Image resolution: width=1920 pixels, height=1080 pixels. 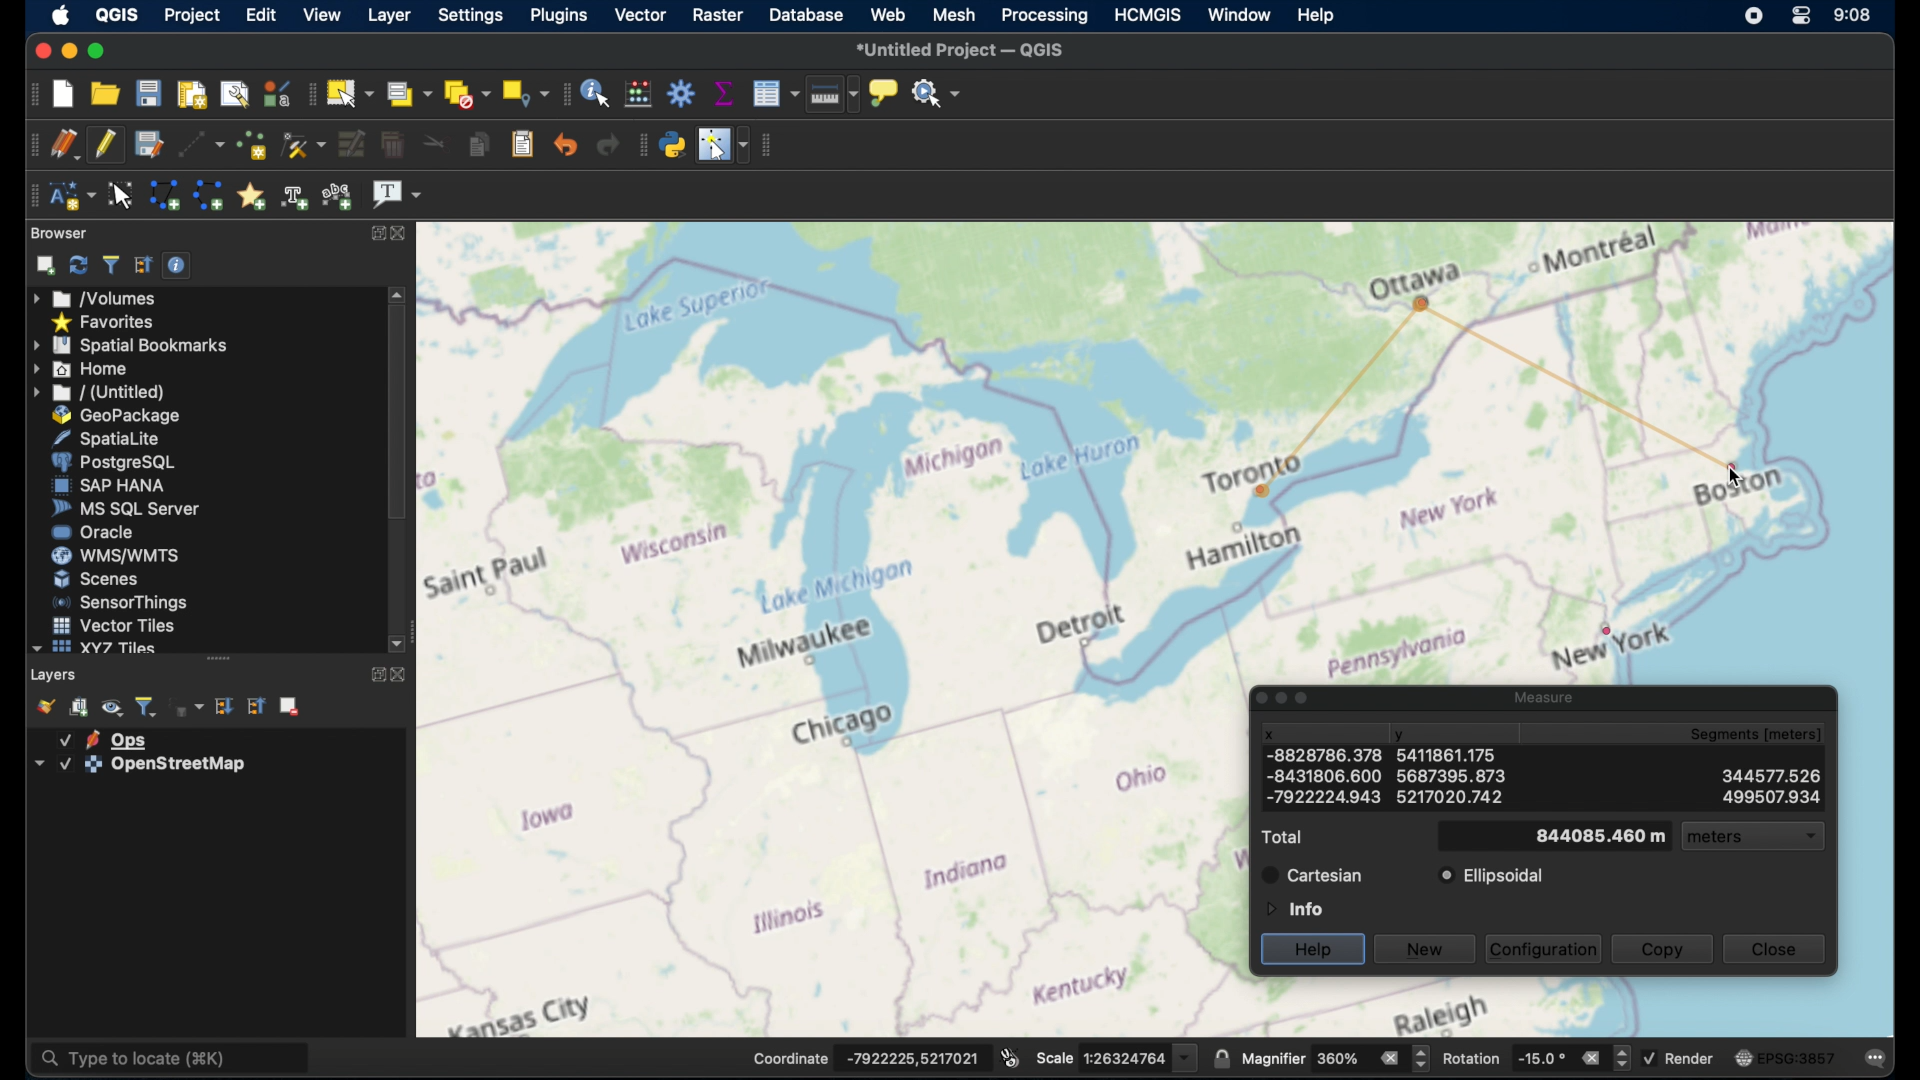 What do you see at coordinates (122, 194) in the screenshot?
I see `modify annotations` at bounding box center [122, 194].